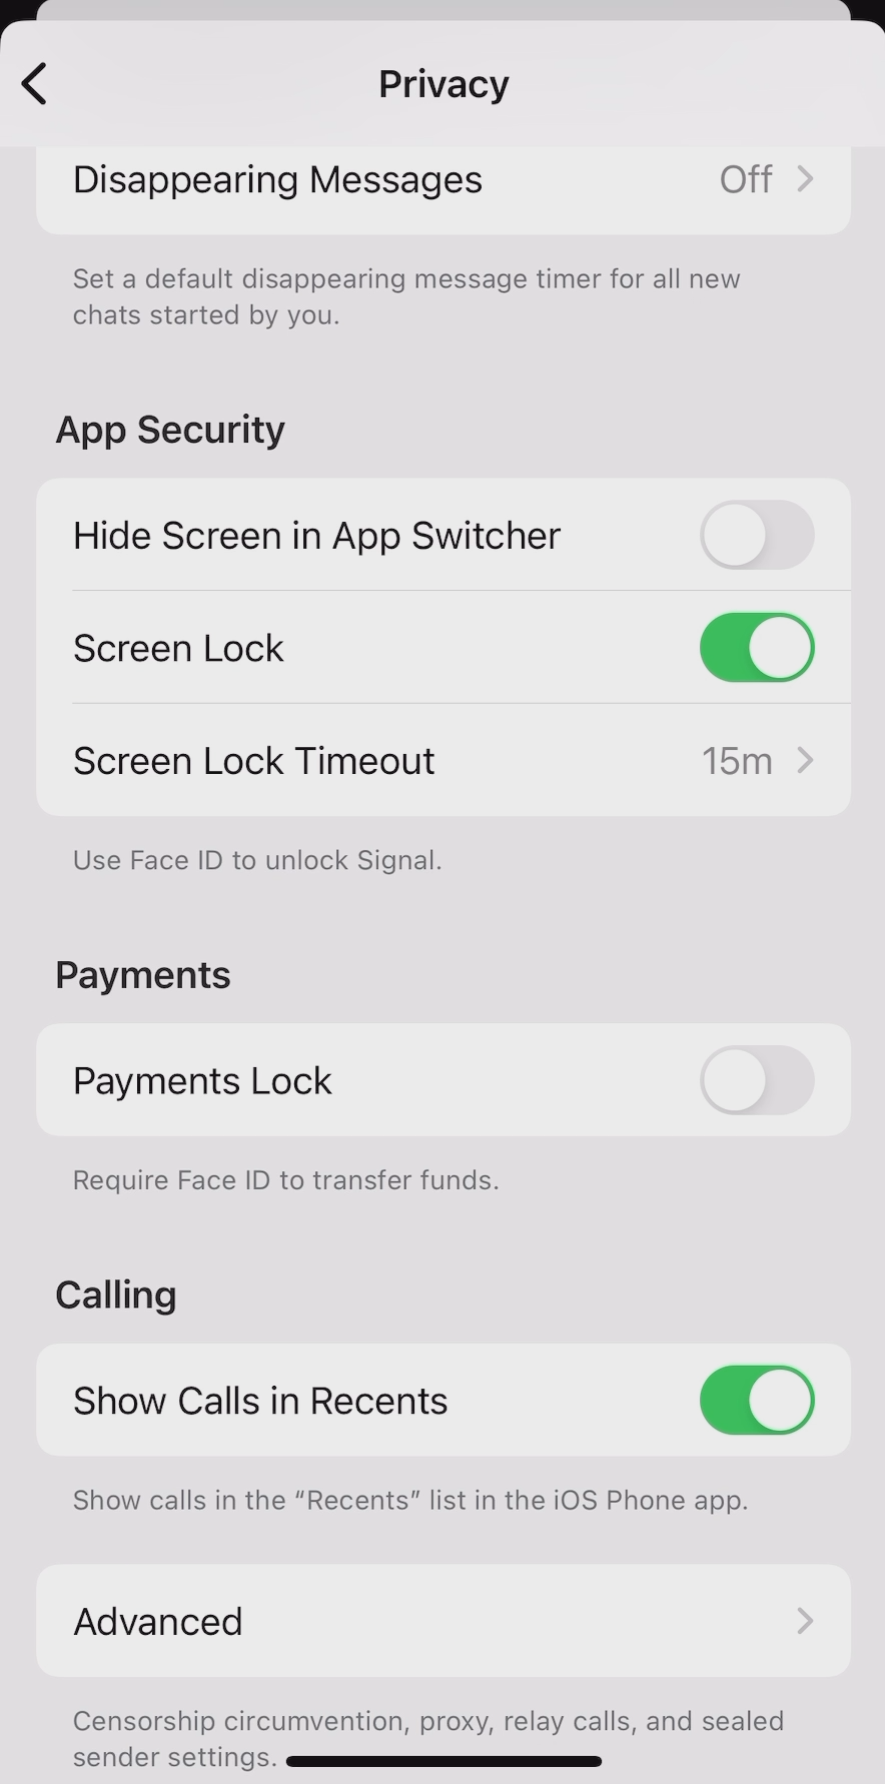 The width and height of the screenshot is (885, 1784). I want to click on Hide Screen in App Switcher, so click(451, 535).